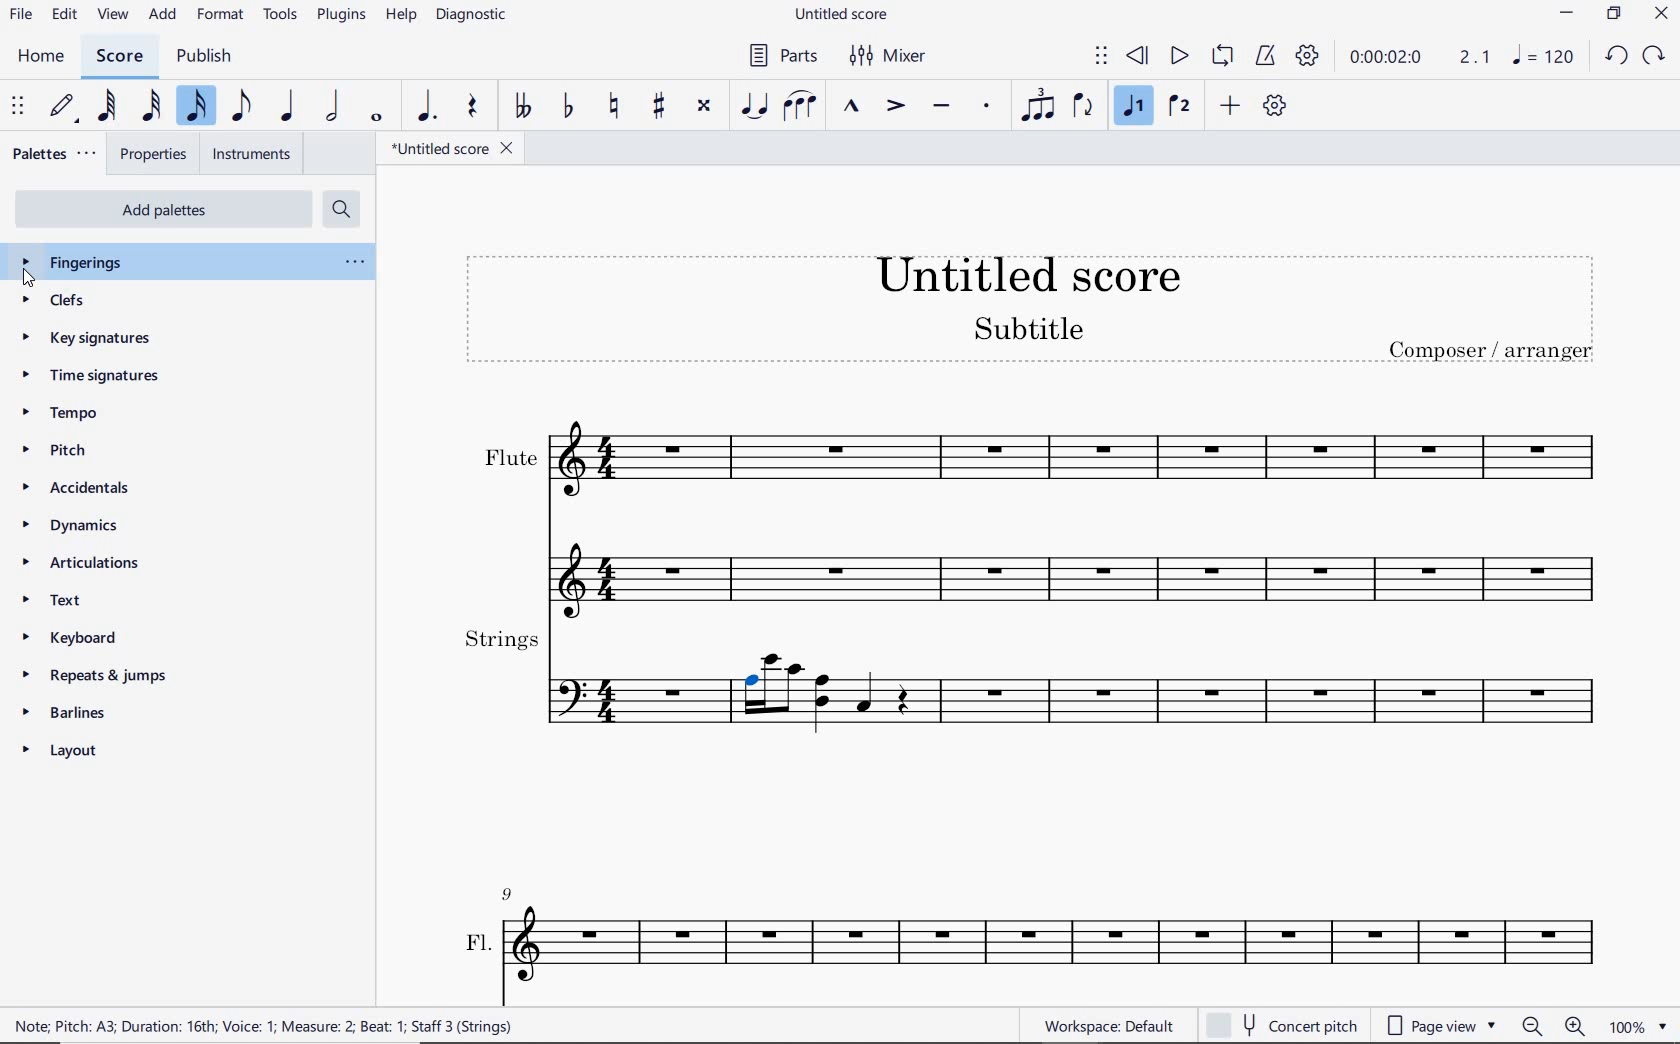 This screenshot has height=1044, width=1680. What do you see at coordinates (1419, 57) in the screenshot?
I see `Play time` at bounding box center [1419, 57].